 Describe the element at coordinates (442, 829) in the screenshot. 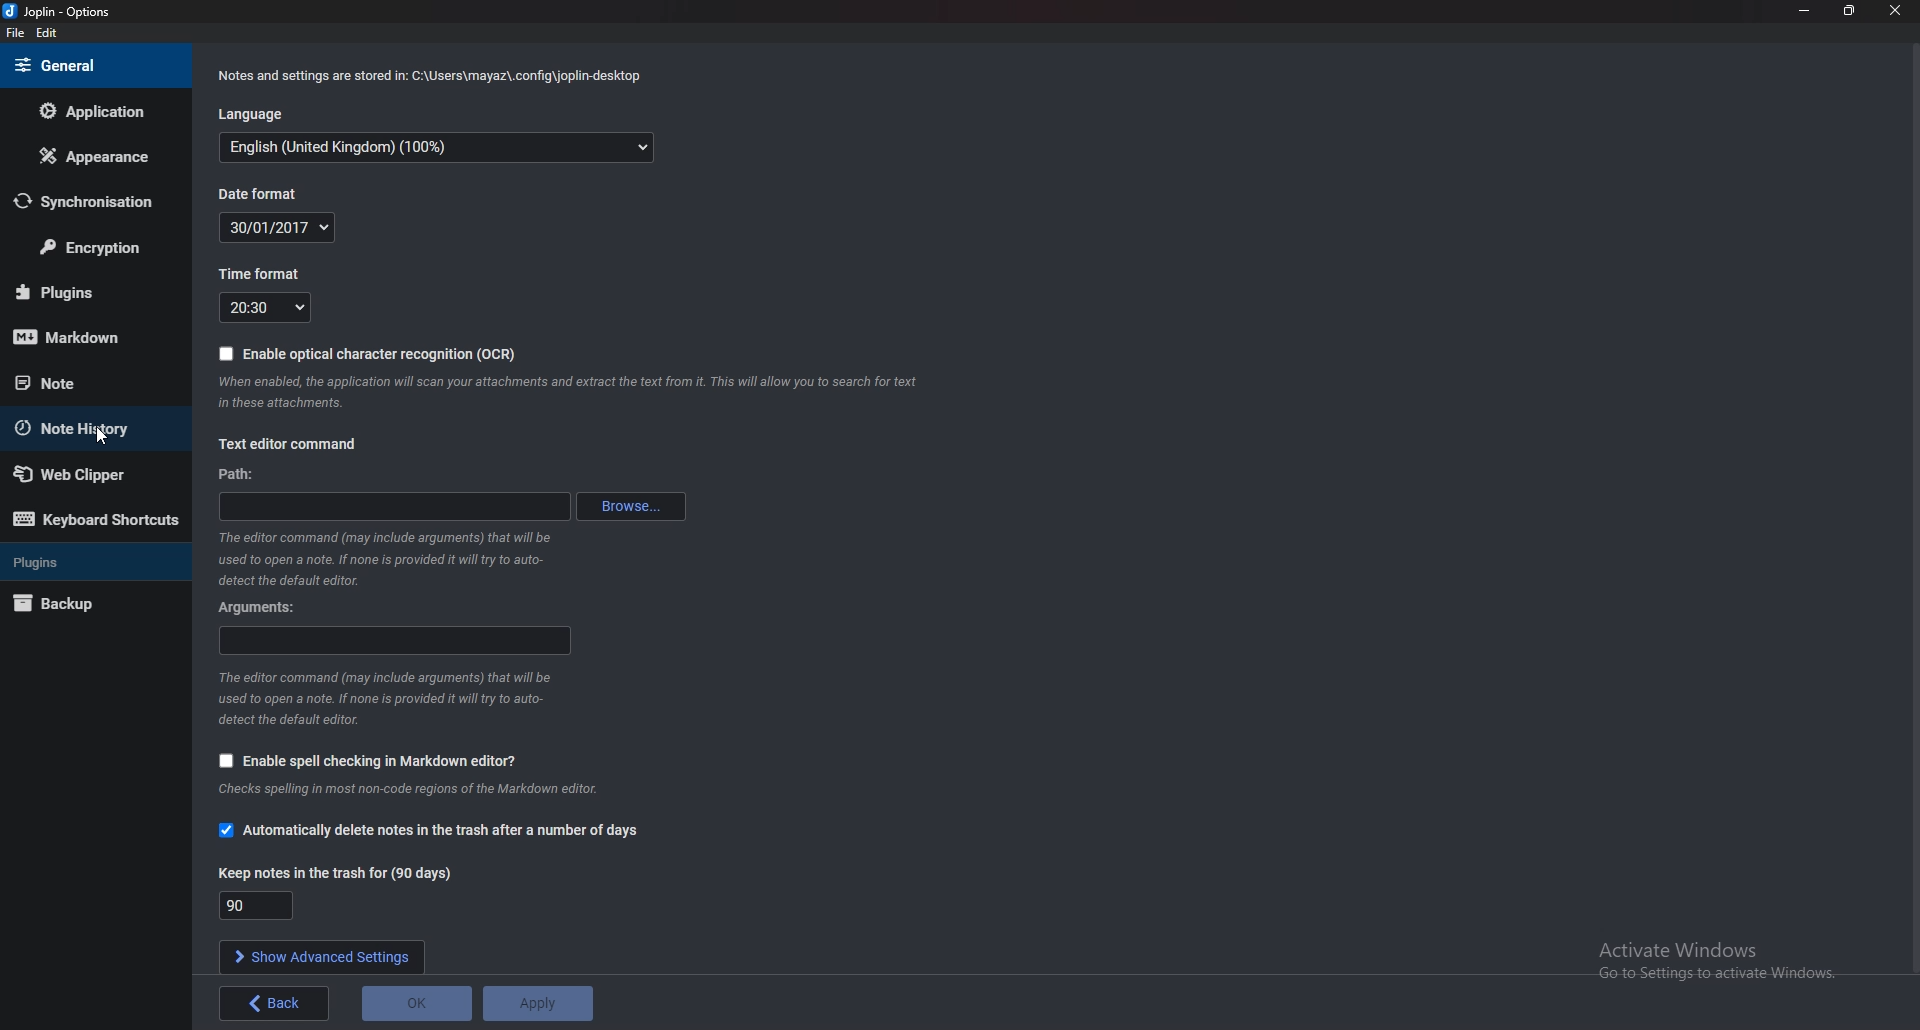

I see `Automatically delete notes in the trash after a number of days` at that location.